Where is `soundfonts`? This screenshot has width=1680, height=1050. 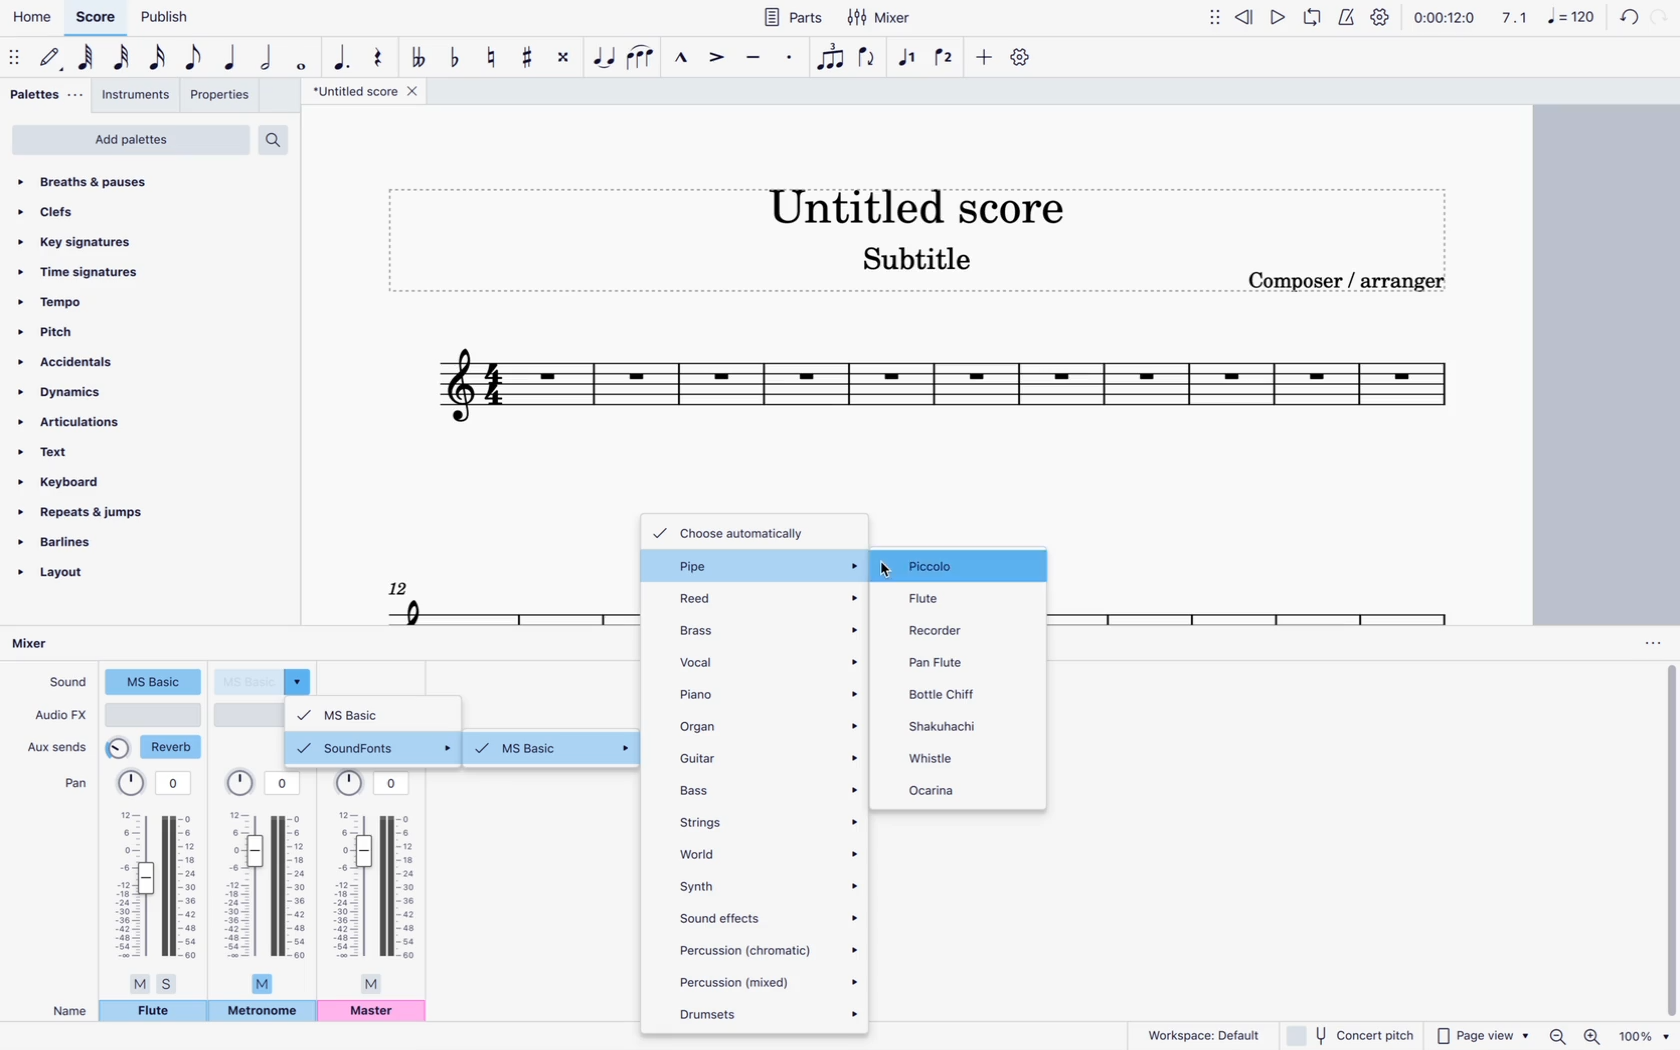 soundfonts is located at coordinates (376, 748).